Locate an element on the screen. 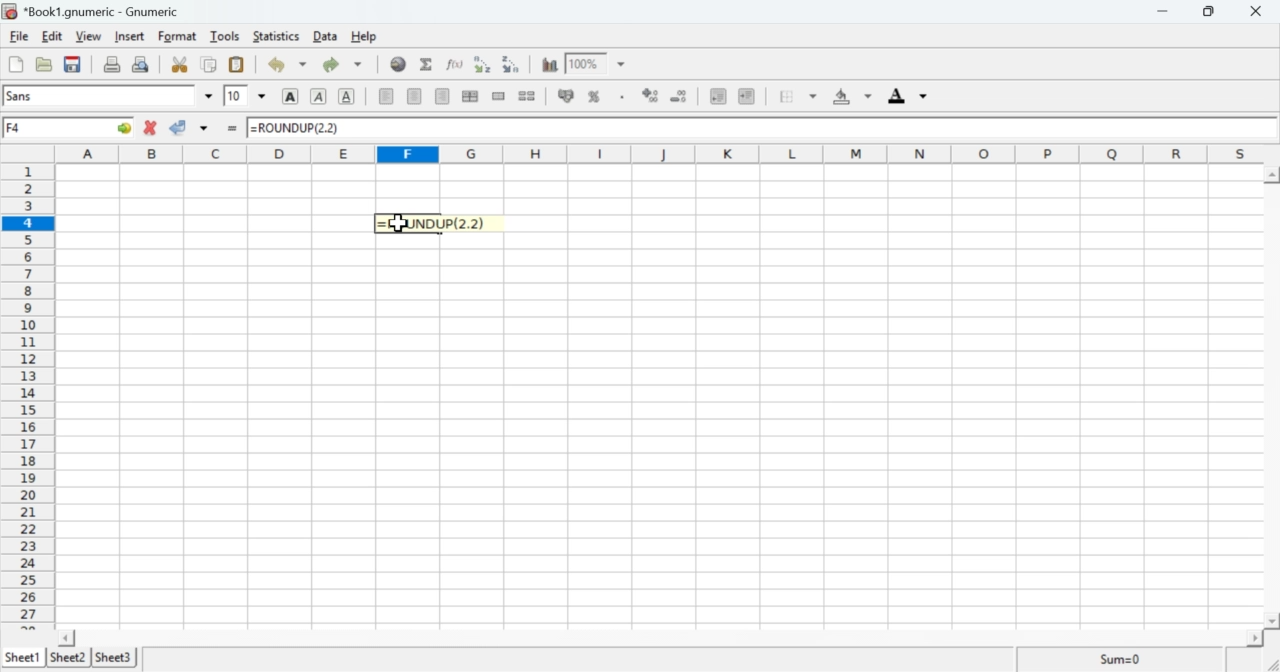  Cut is located at coordinates (180, 63).